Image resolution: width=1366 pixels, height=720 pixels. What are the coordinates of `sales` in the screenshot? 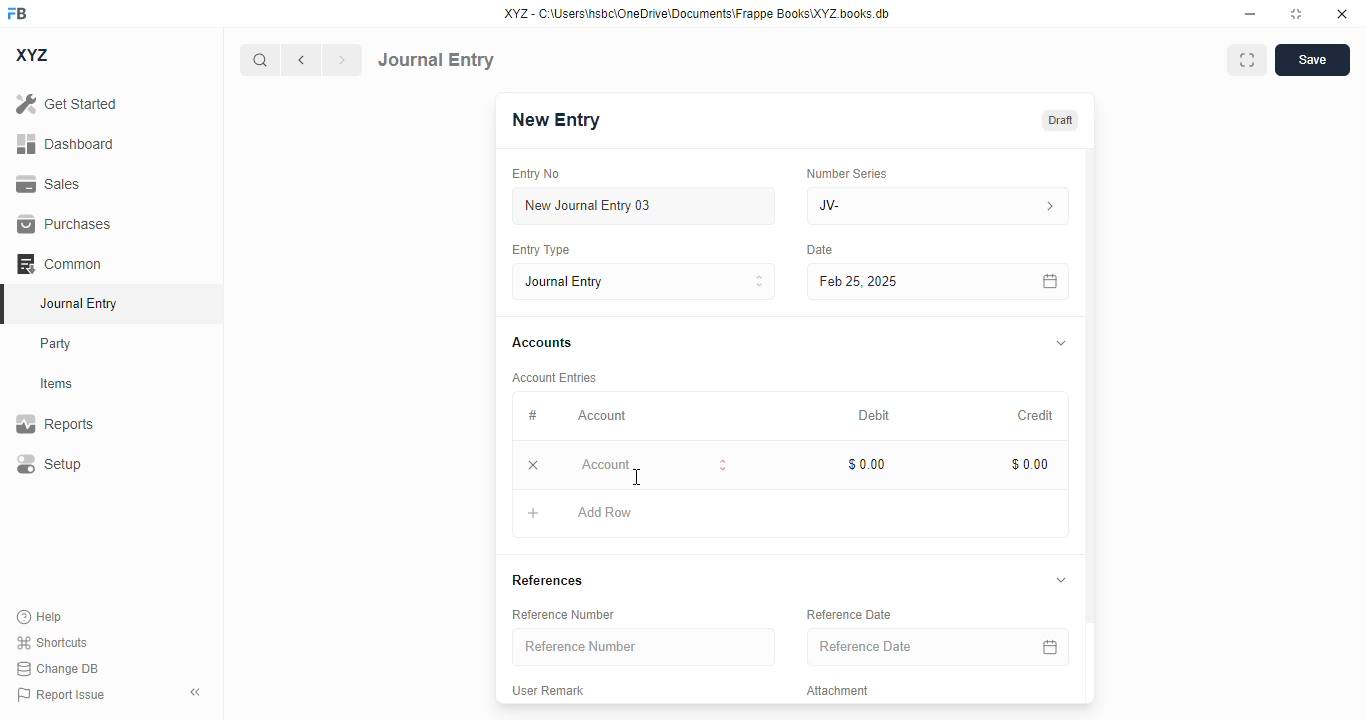 It's located at (51, 185).